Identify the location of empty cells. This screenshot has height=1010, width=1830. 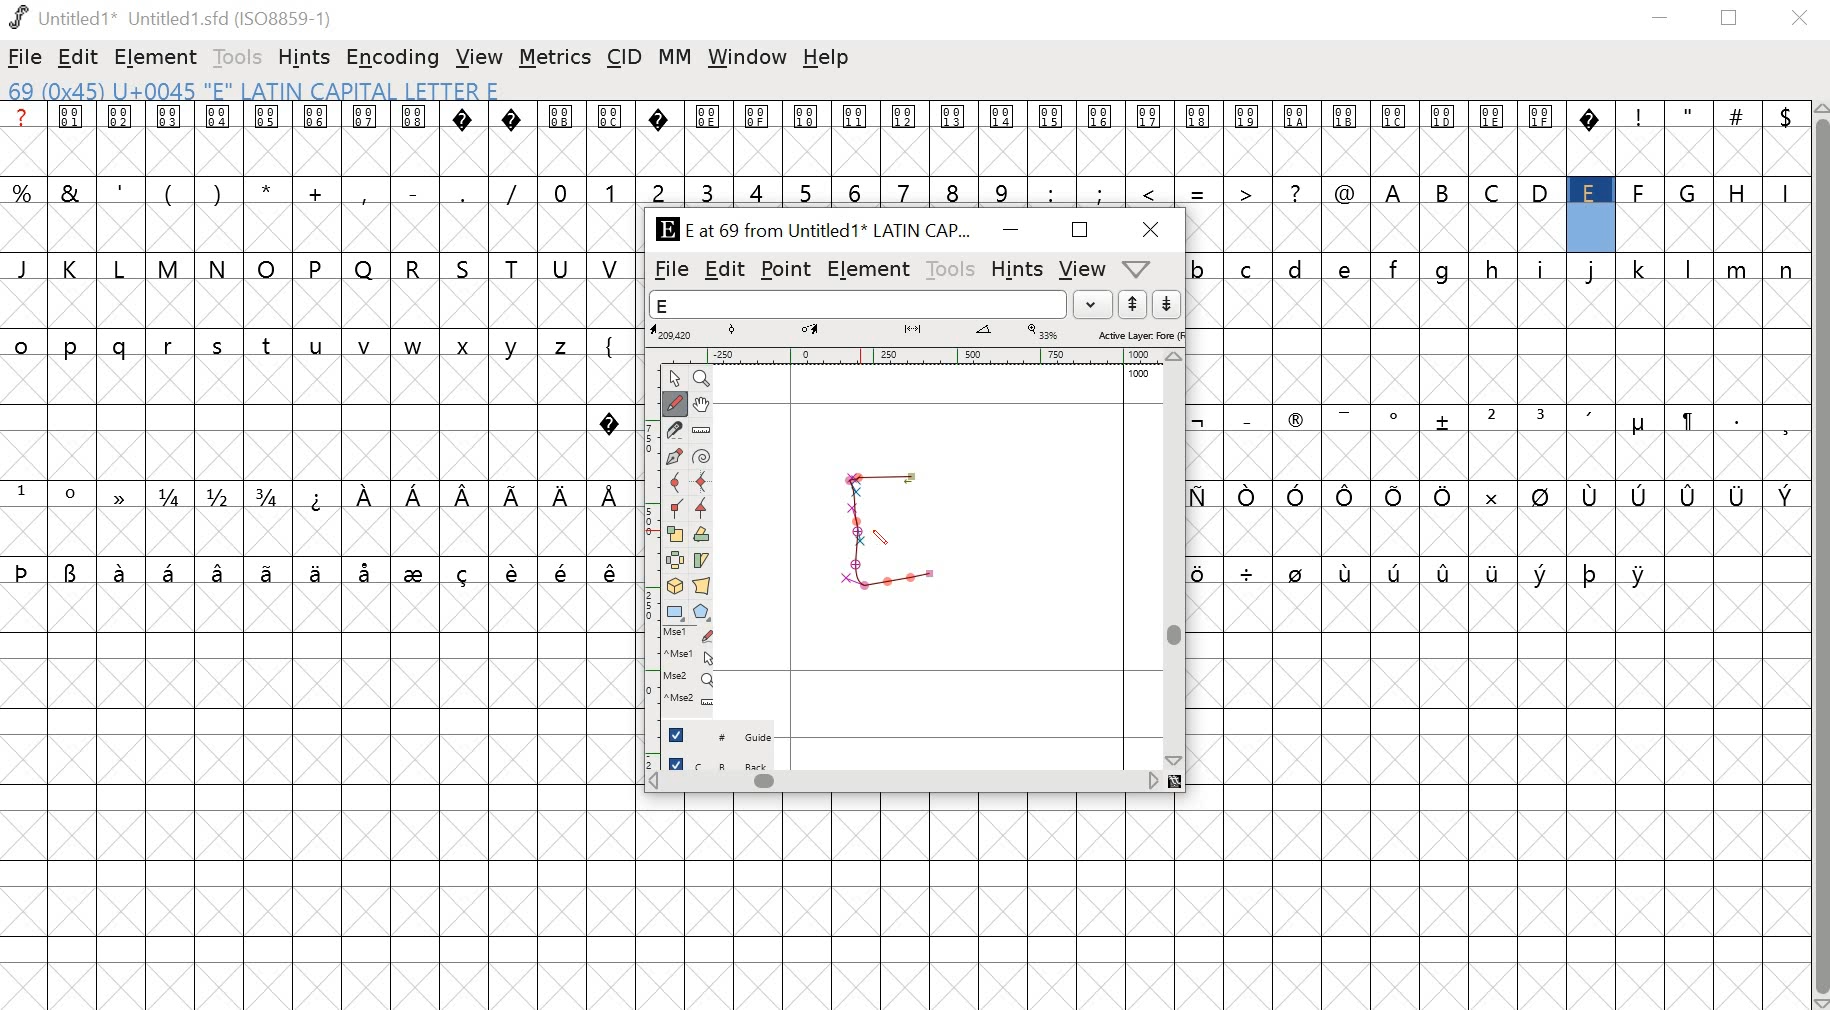
(1500, 534).